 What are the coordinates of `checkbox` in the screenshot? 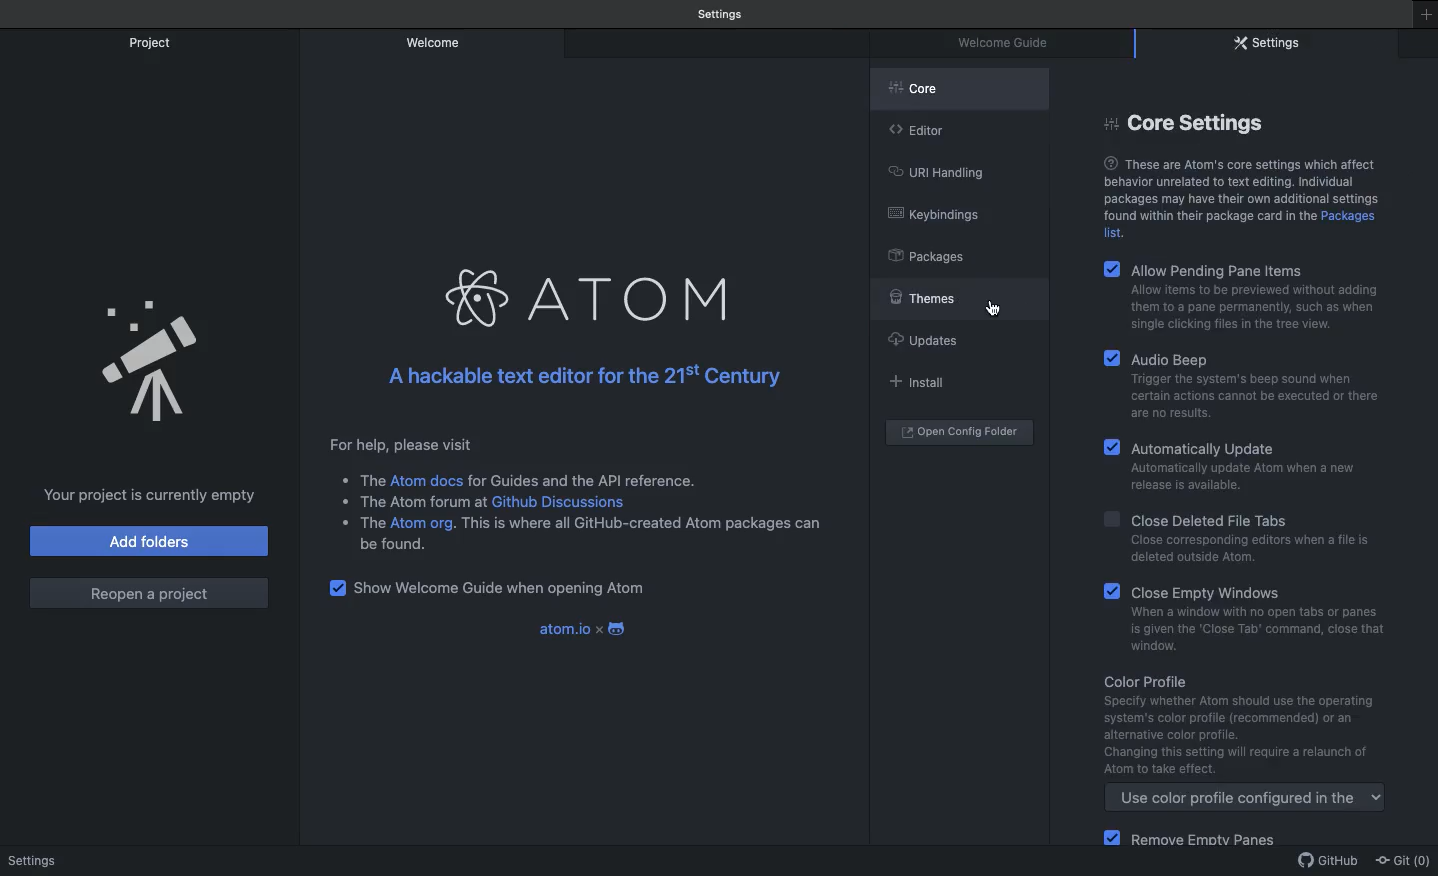 It's located at (1110, 356).